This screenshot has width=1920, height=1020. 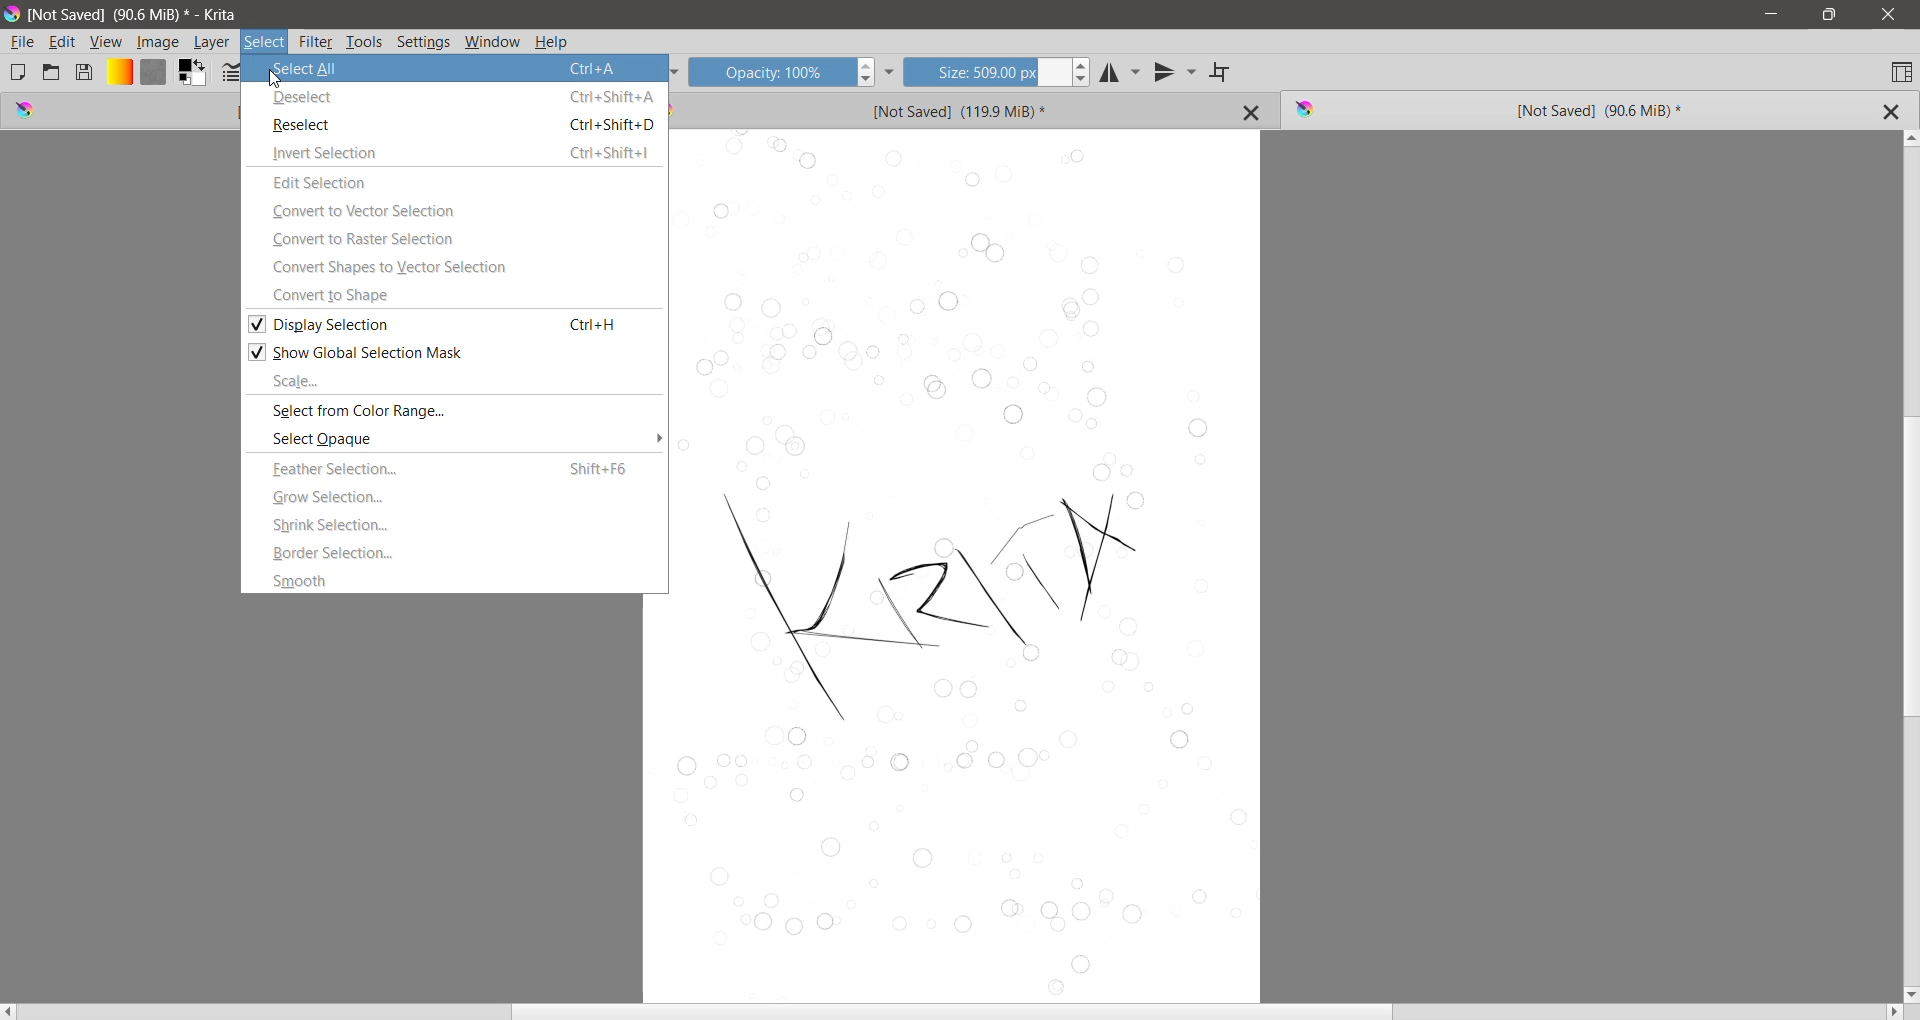 I want to click on Window, so click(x=493, y=43).